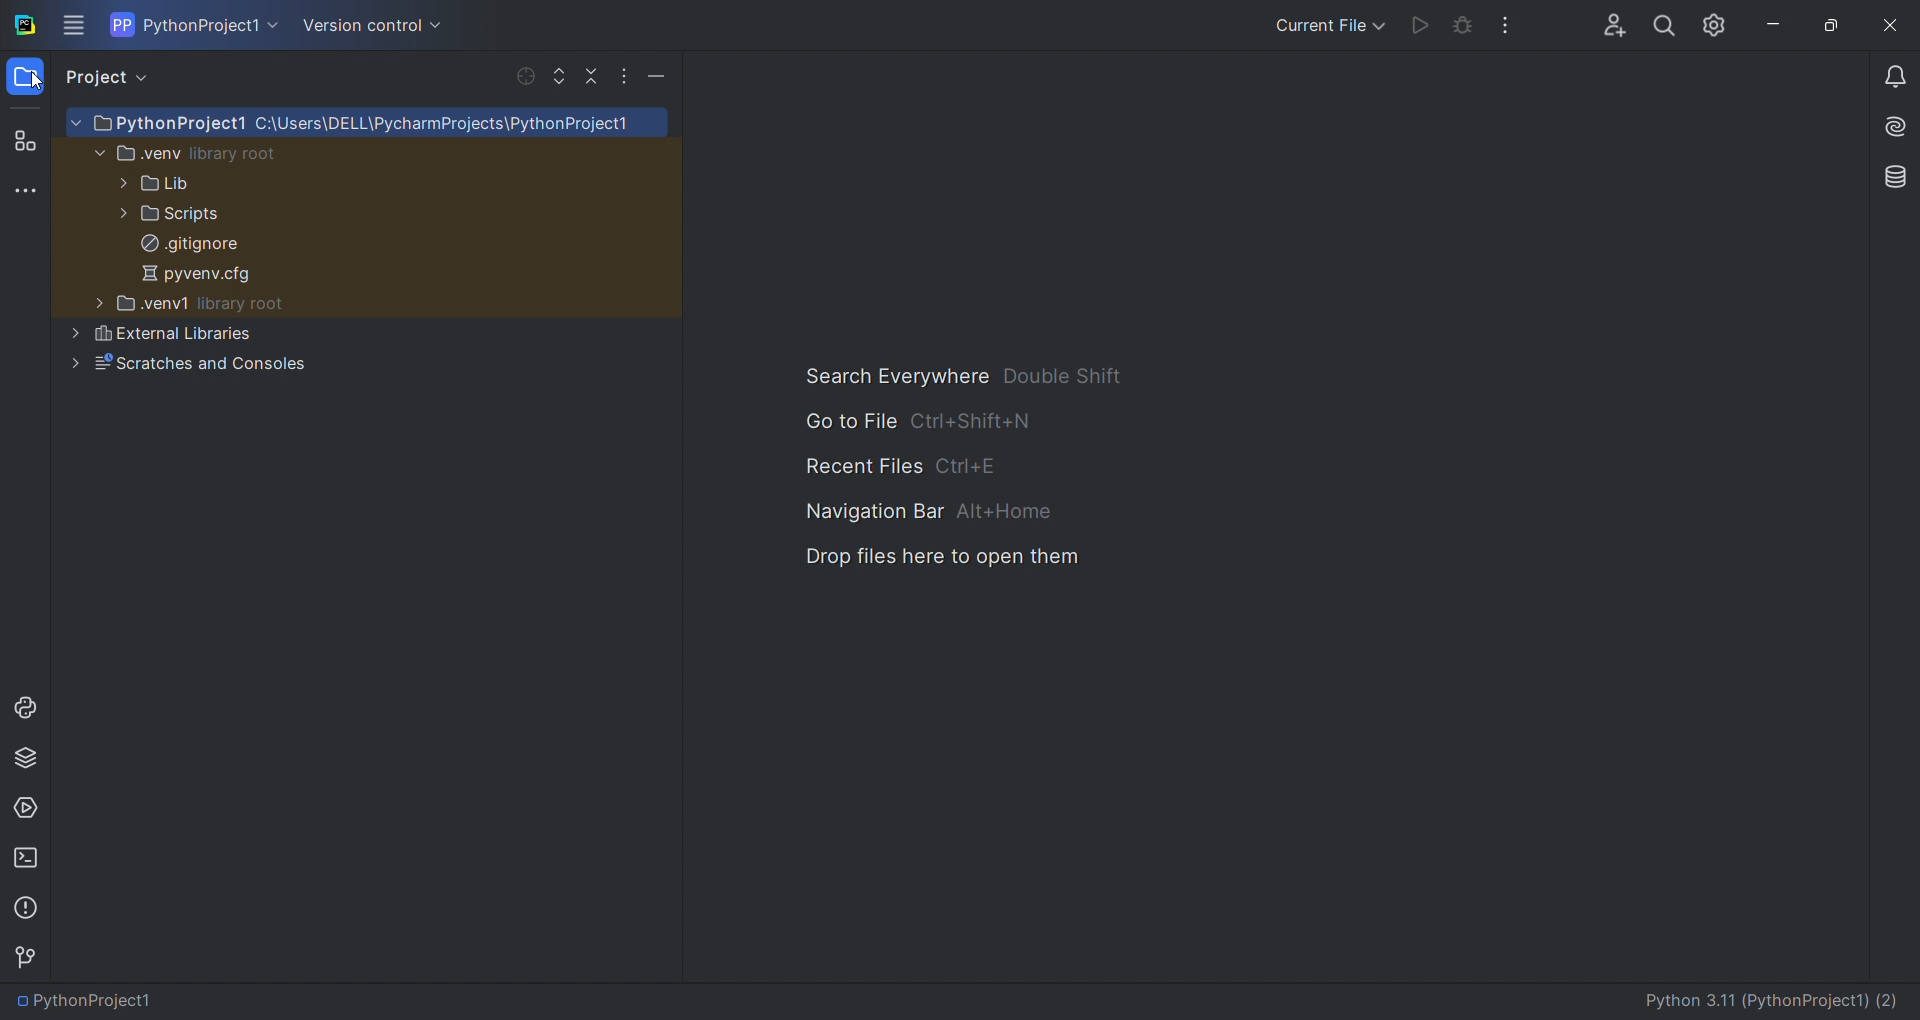  Describe the element at coordinates (1501, 26) in the screenshot. I see `options` at that location.